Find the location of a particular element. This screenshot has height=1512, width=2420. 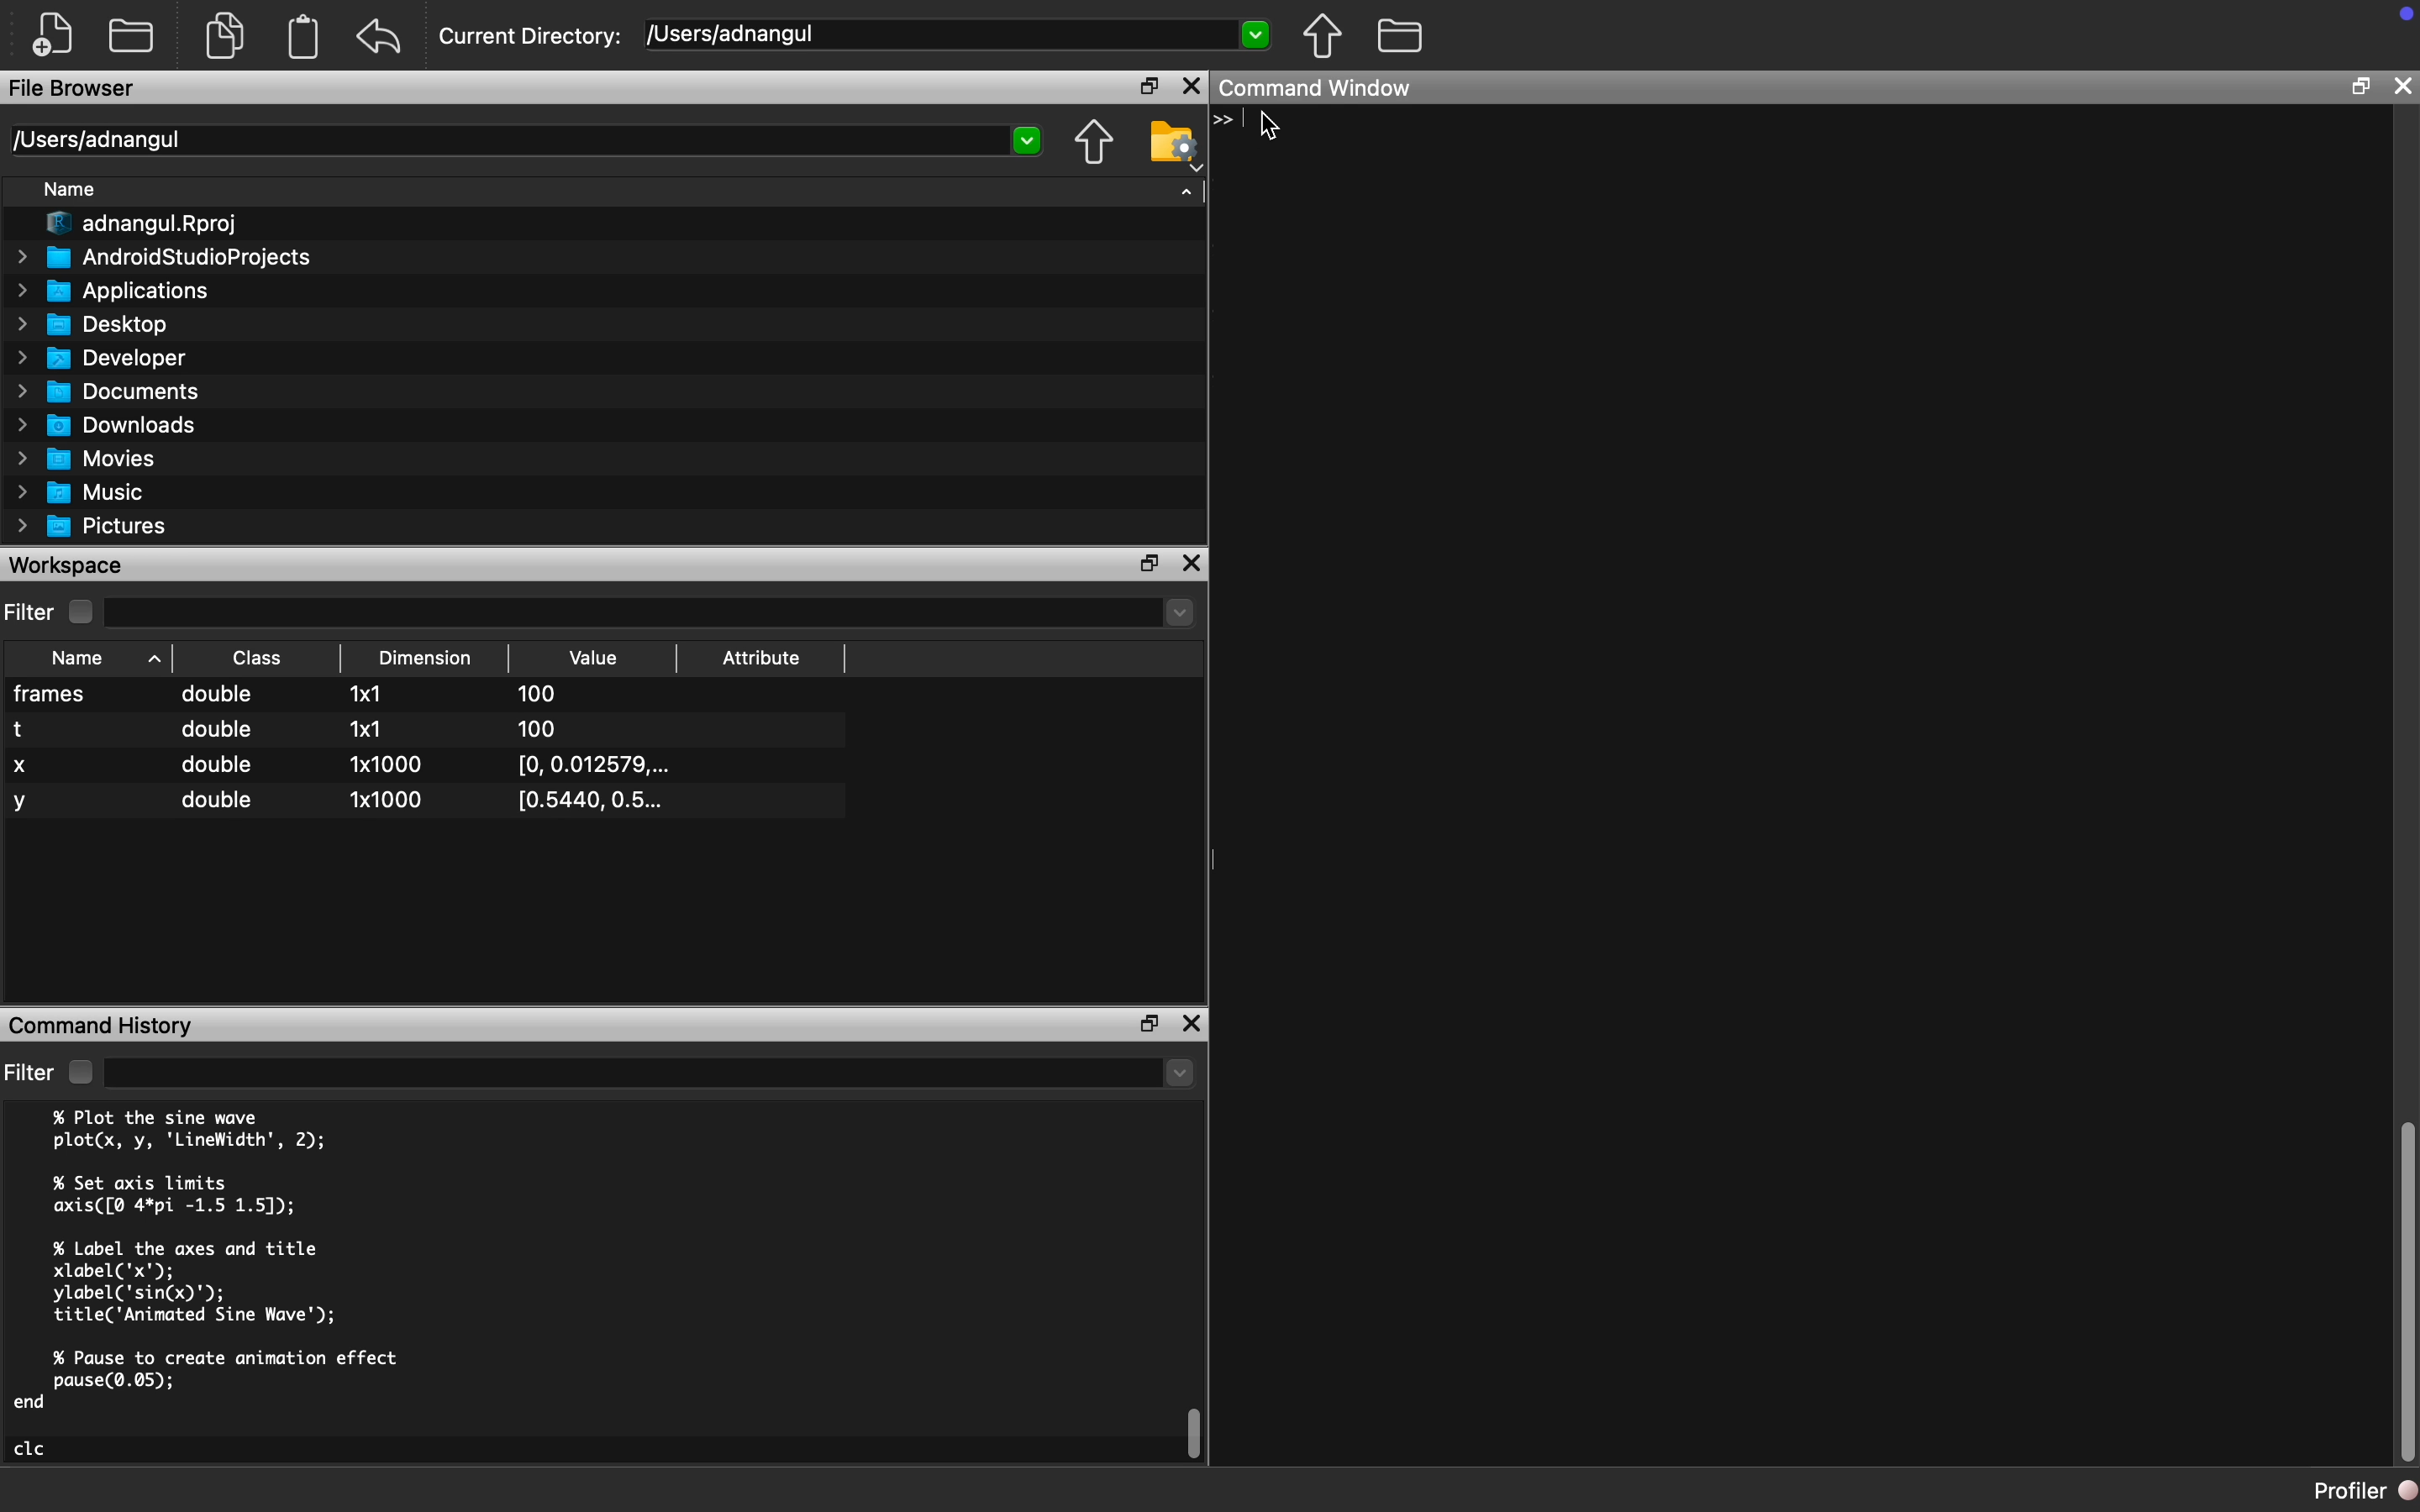

Parent Directory is located at coordinates (1322, 37).